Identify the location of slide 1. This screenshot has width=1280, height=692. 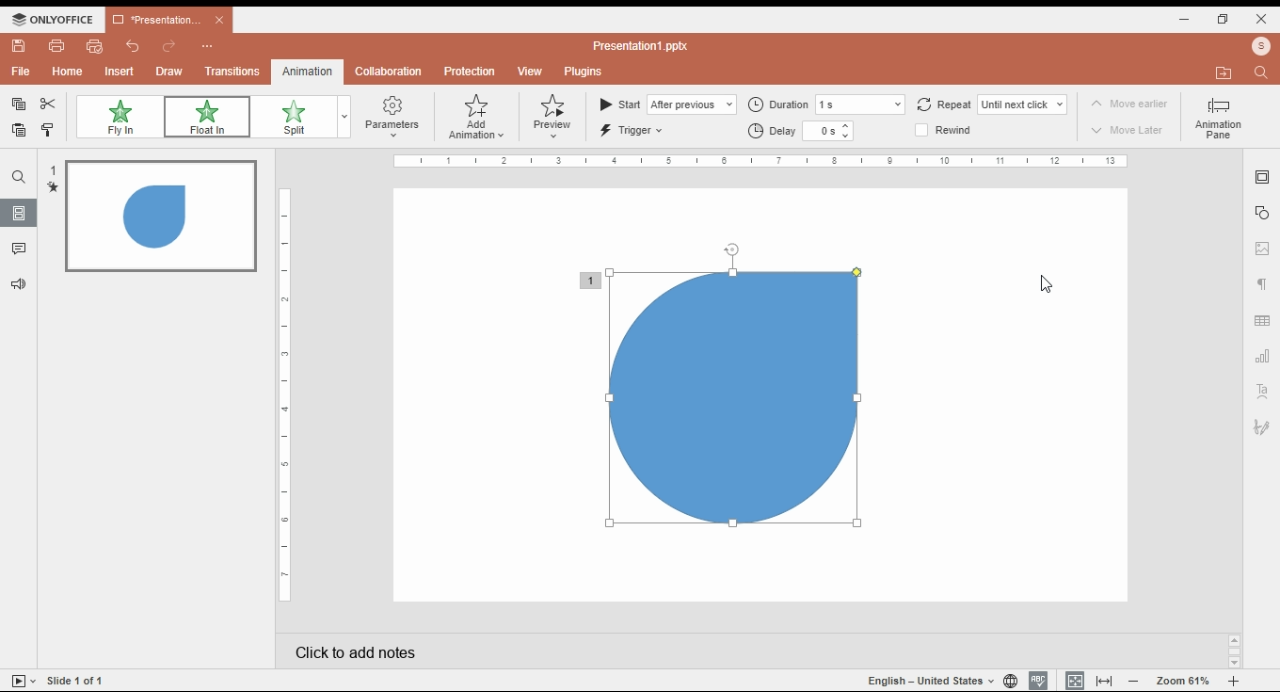
(151, 217).